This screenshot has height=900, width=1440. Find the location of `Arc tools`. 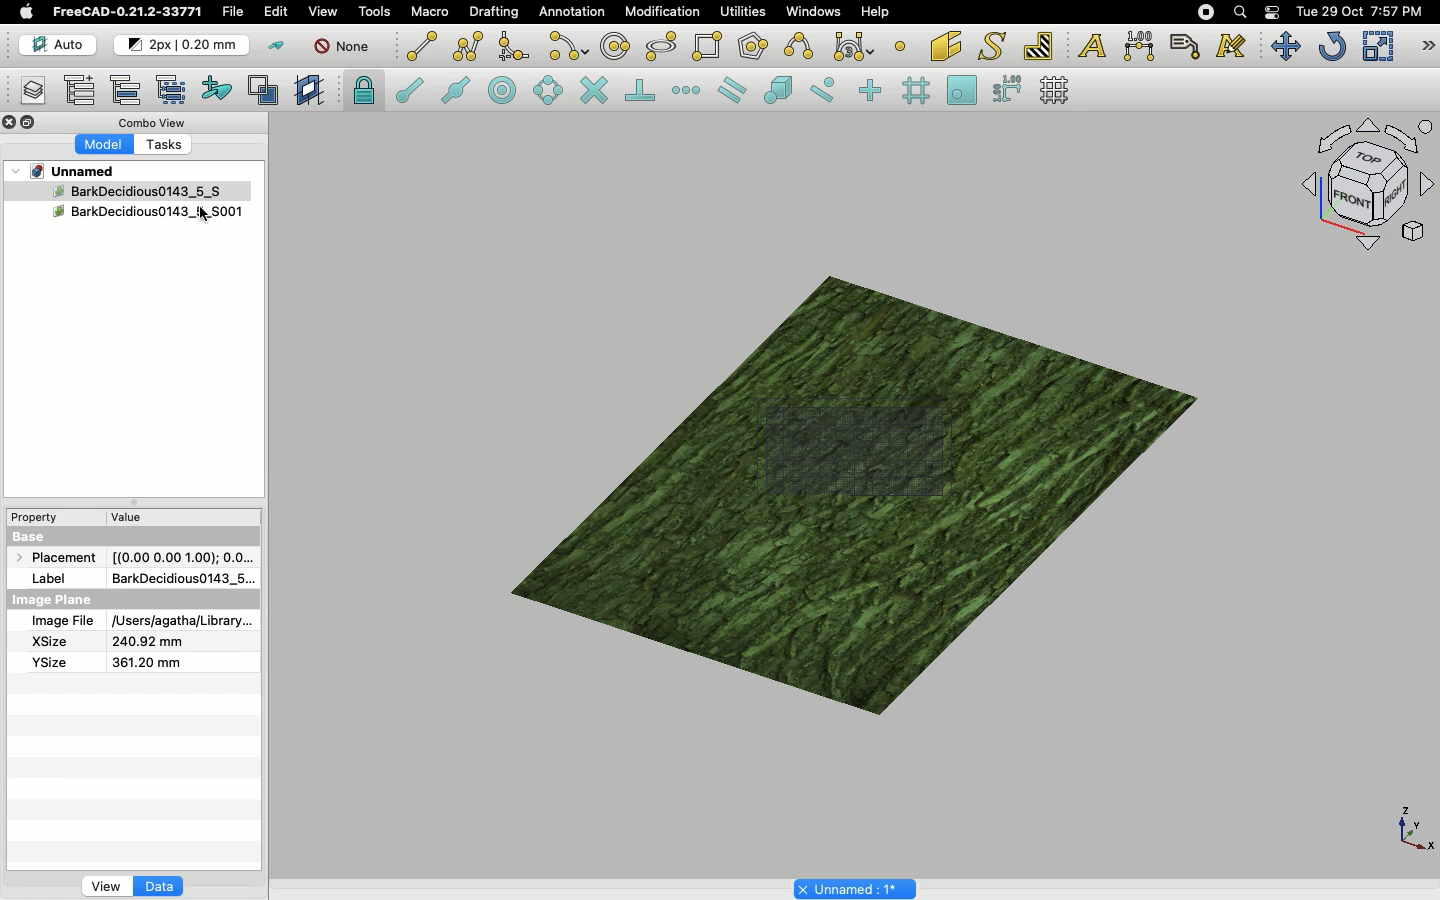

Arc tools is located at coordinates (567, 48).